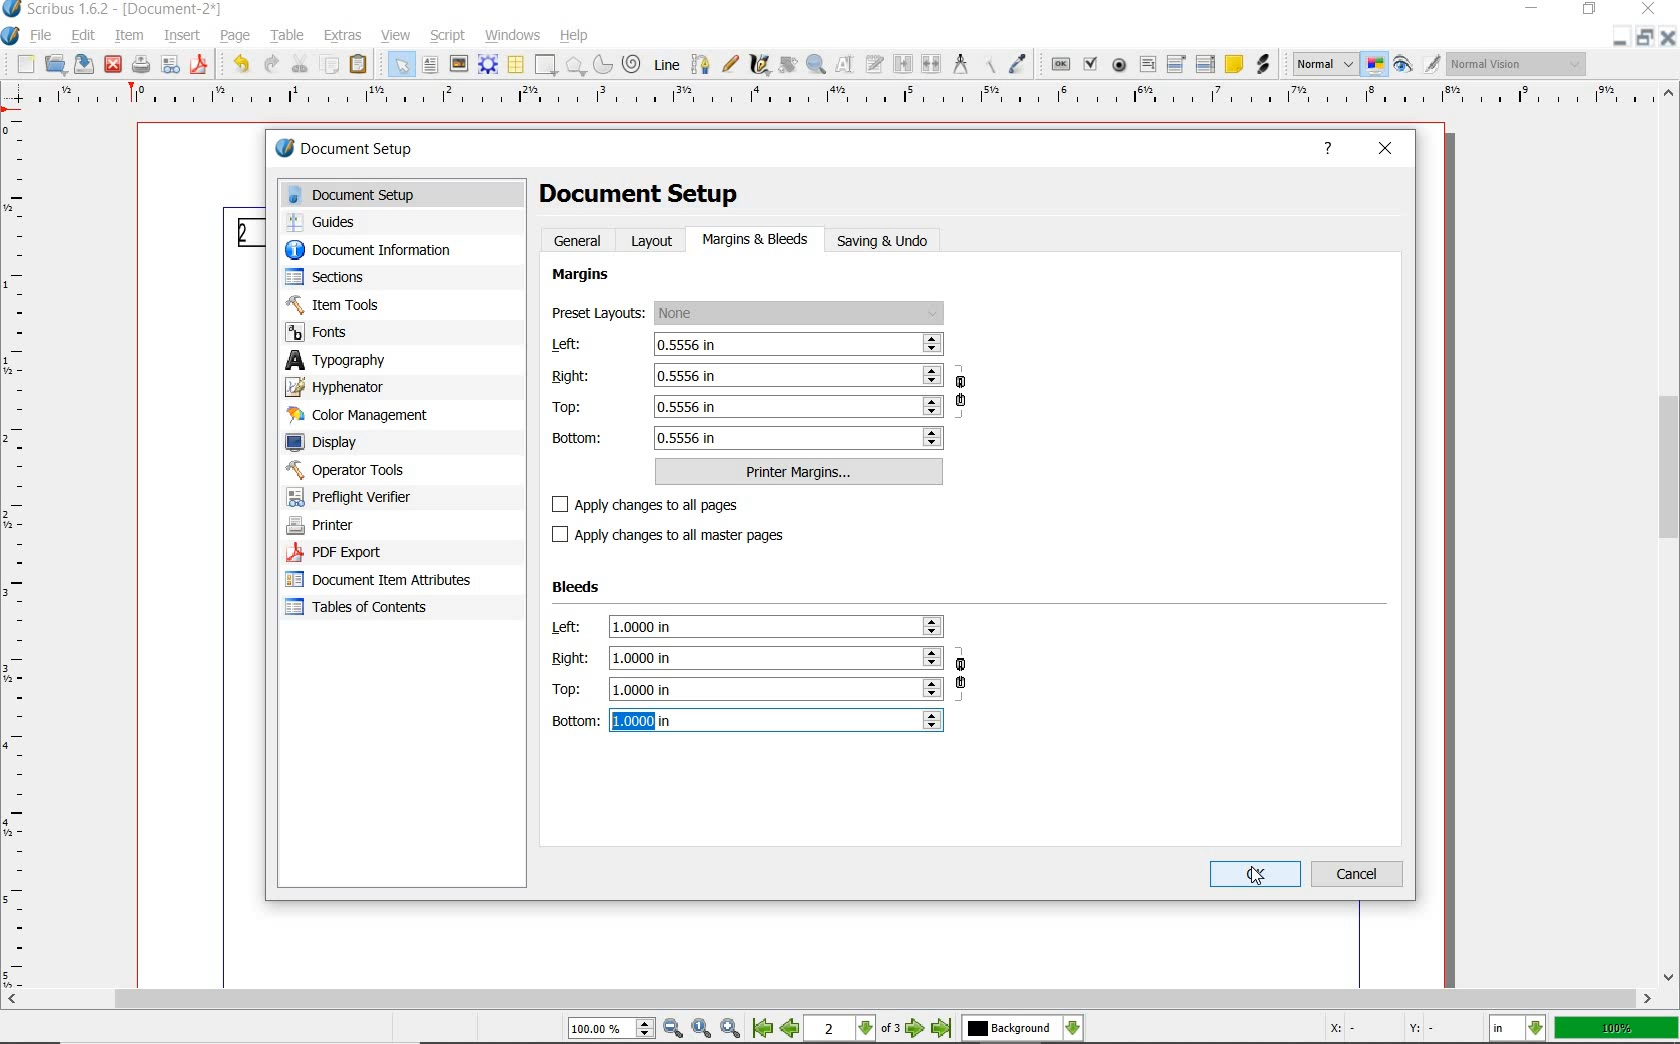 This screenshot has height=1044, width=1680. I want to click on cut, so click(299, 63).